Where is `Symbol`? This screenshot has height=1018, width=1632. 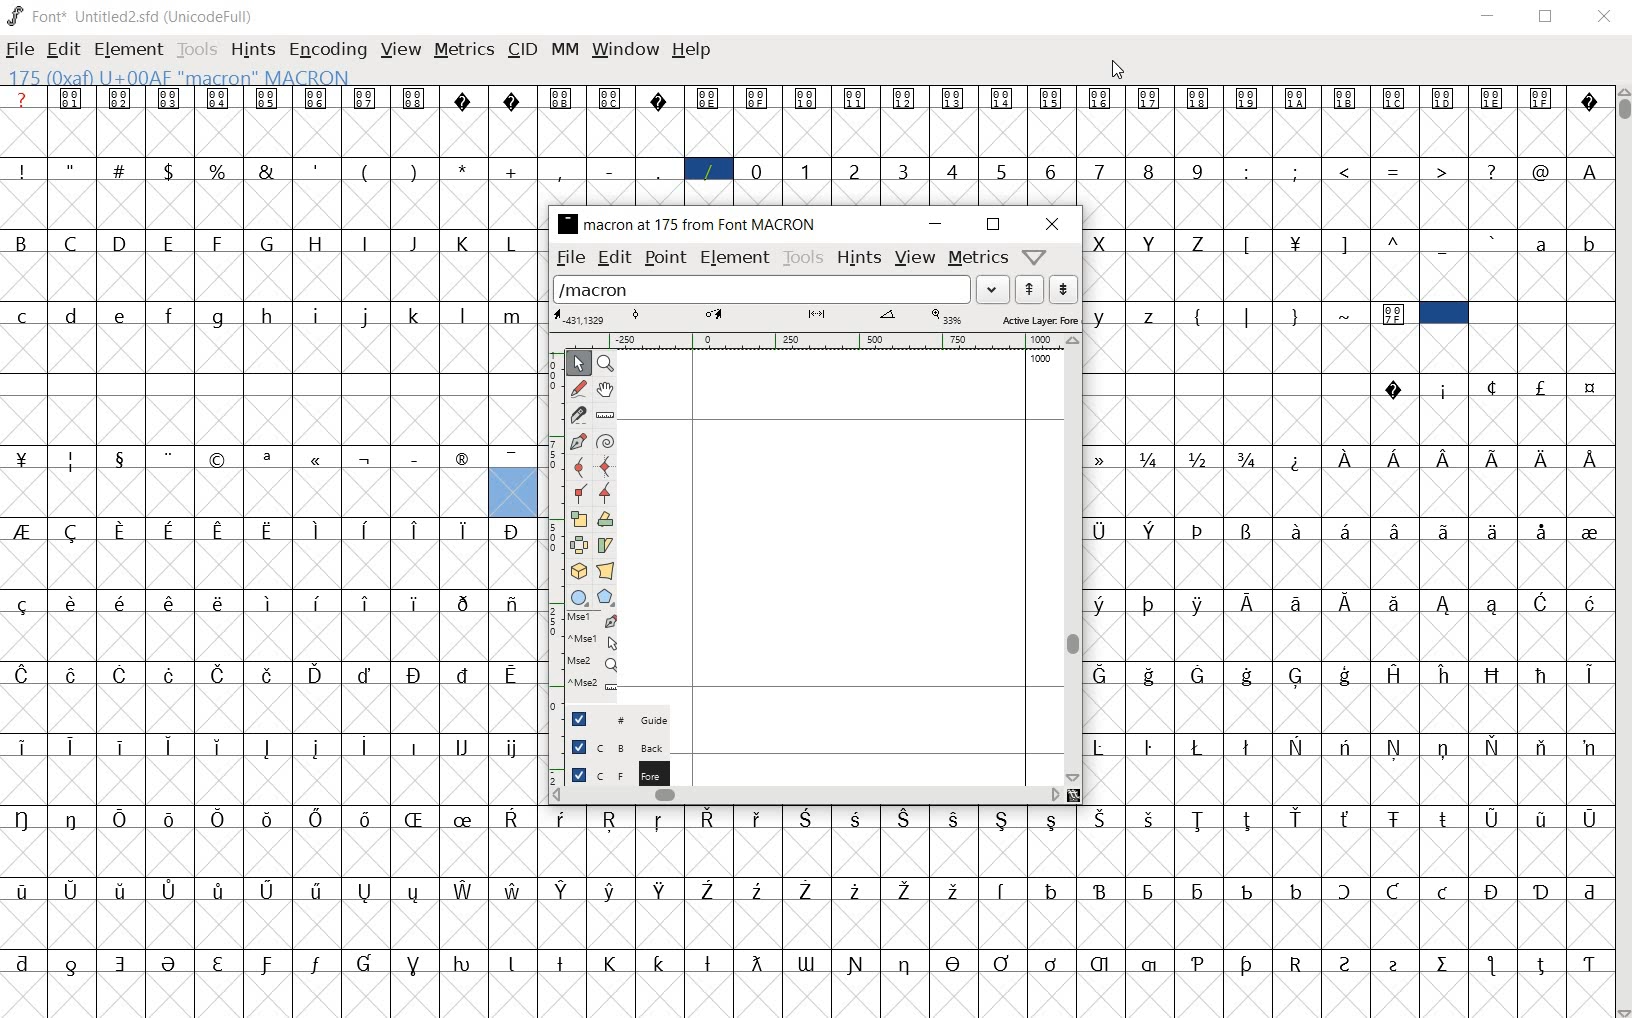 Symbol is located at coordinates (511, 100).